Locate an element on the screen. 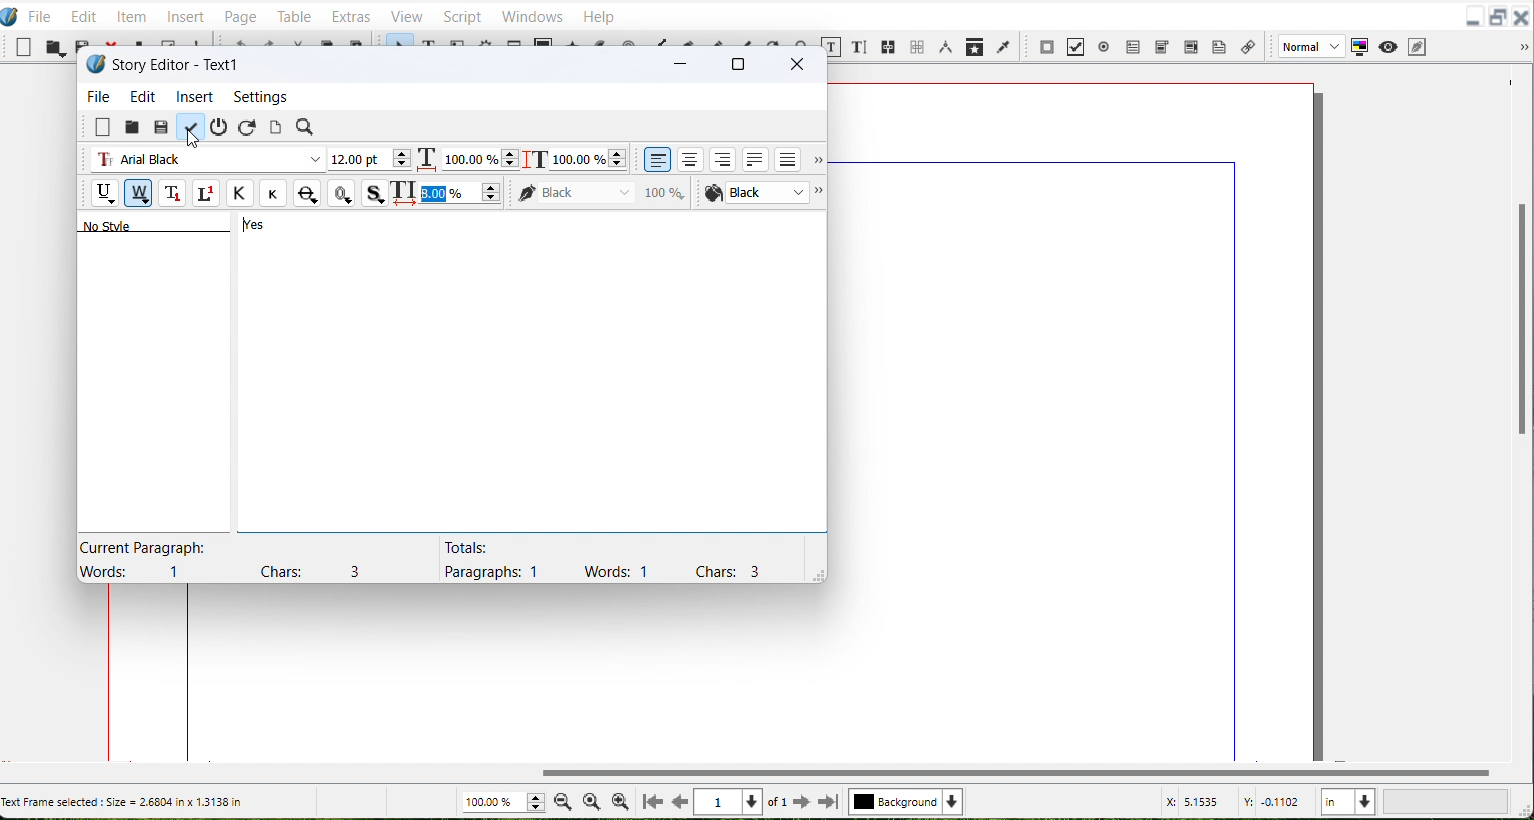 The image size is (1534, 820). Update text frame is located at coordinates (190, 127).